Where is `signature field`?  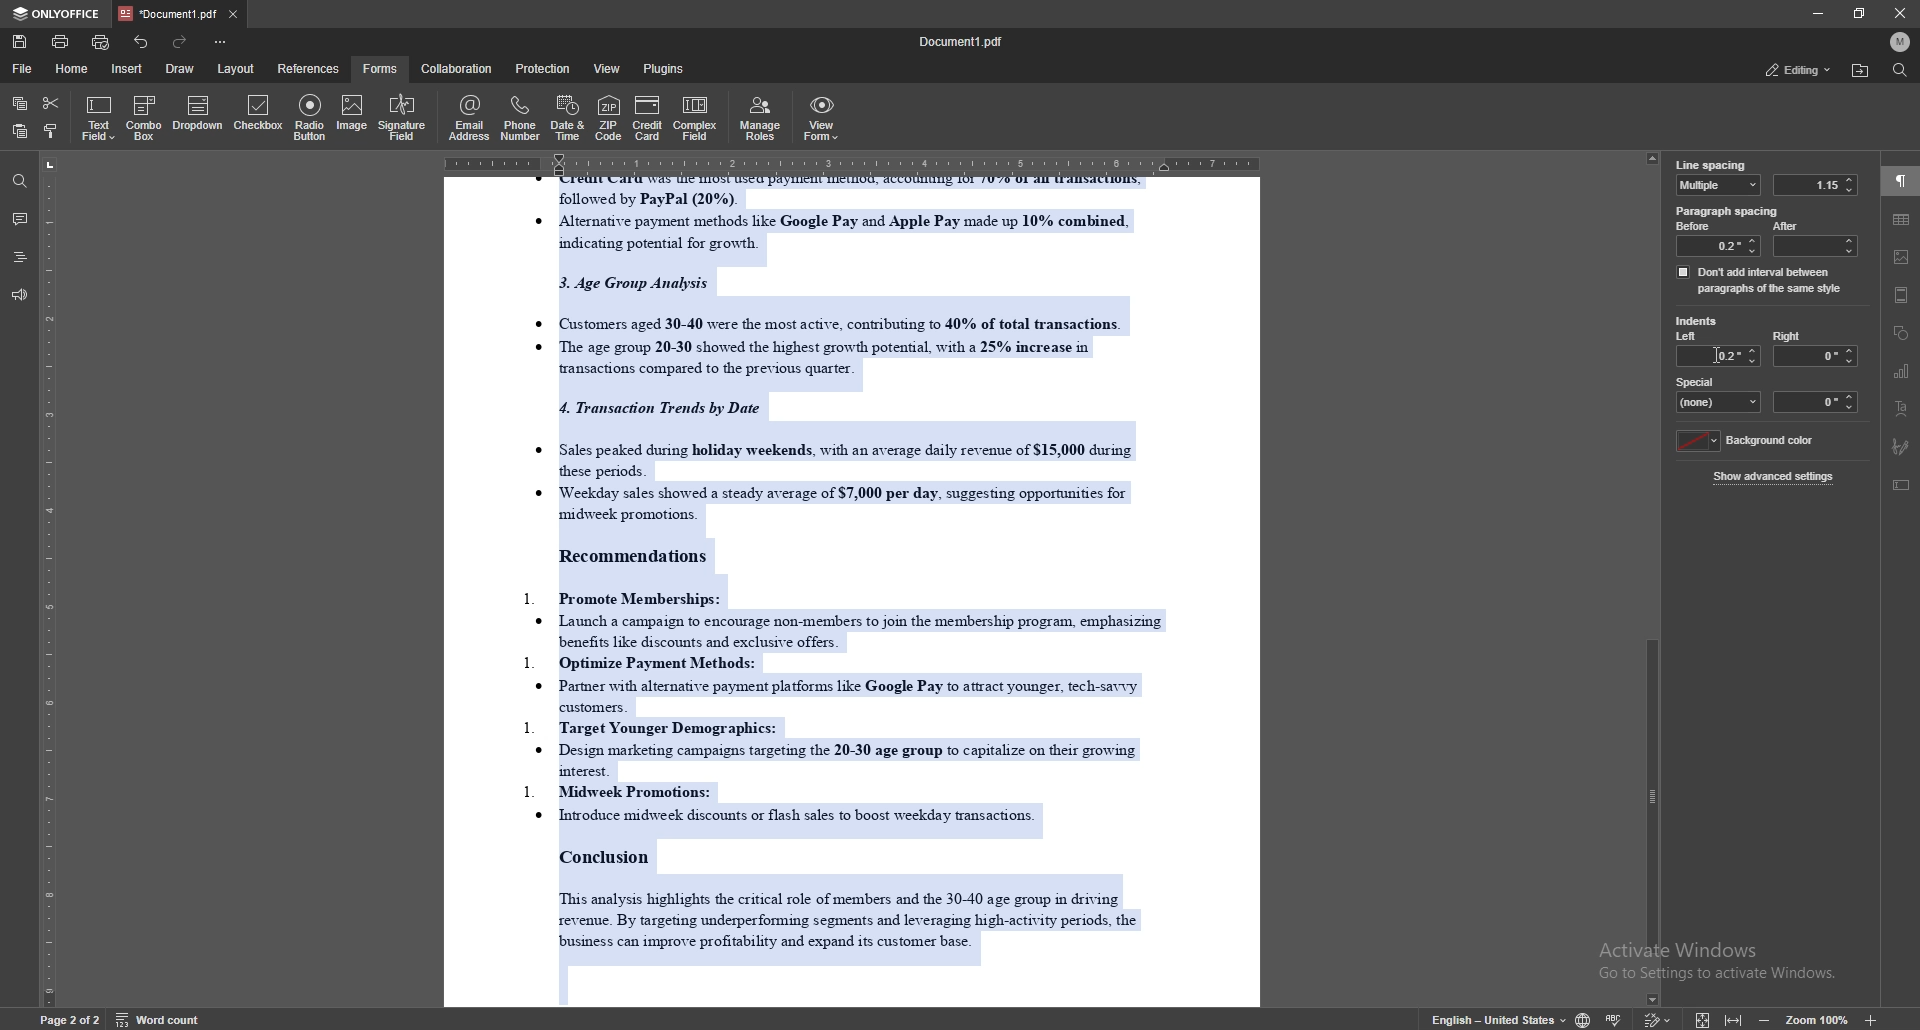
signature field is located at coordinates (402, 119).